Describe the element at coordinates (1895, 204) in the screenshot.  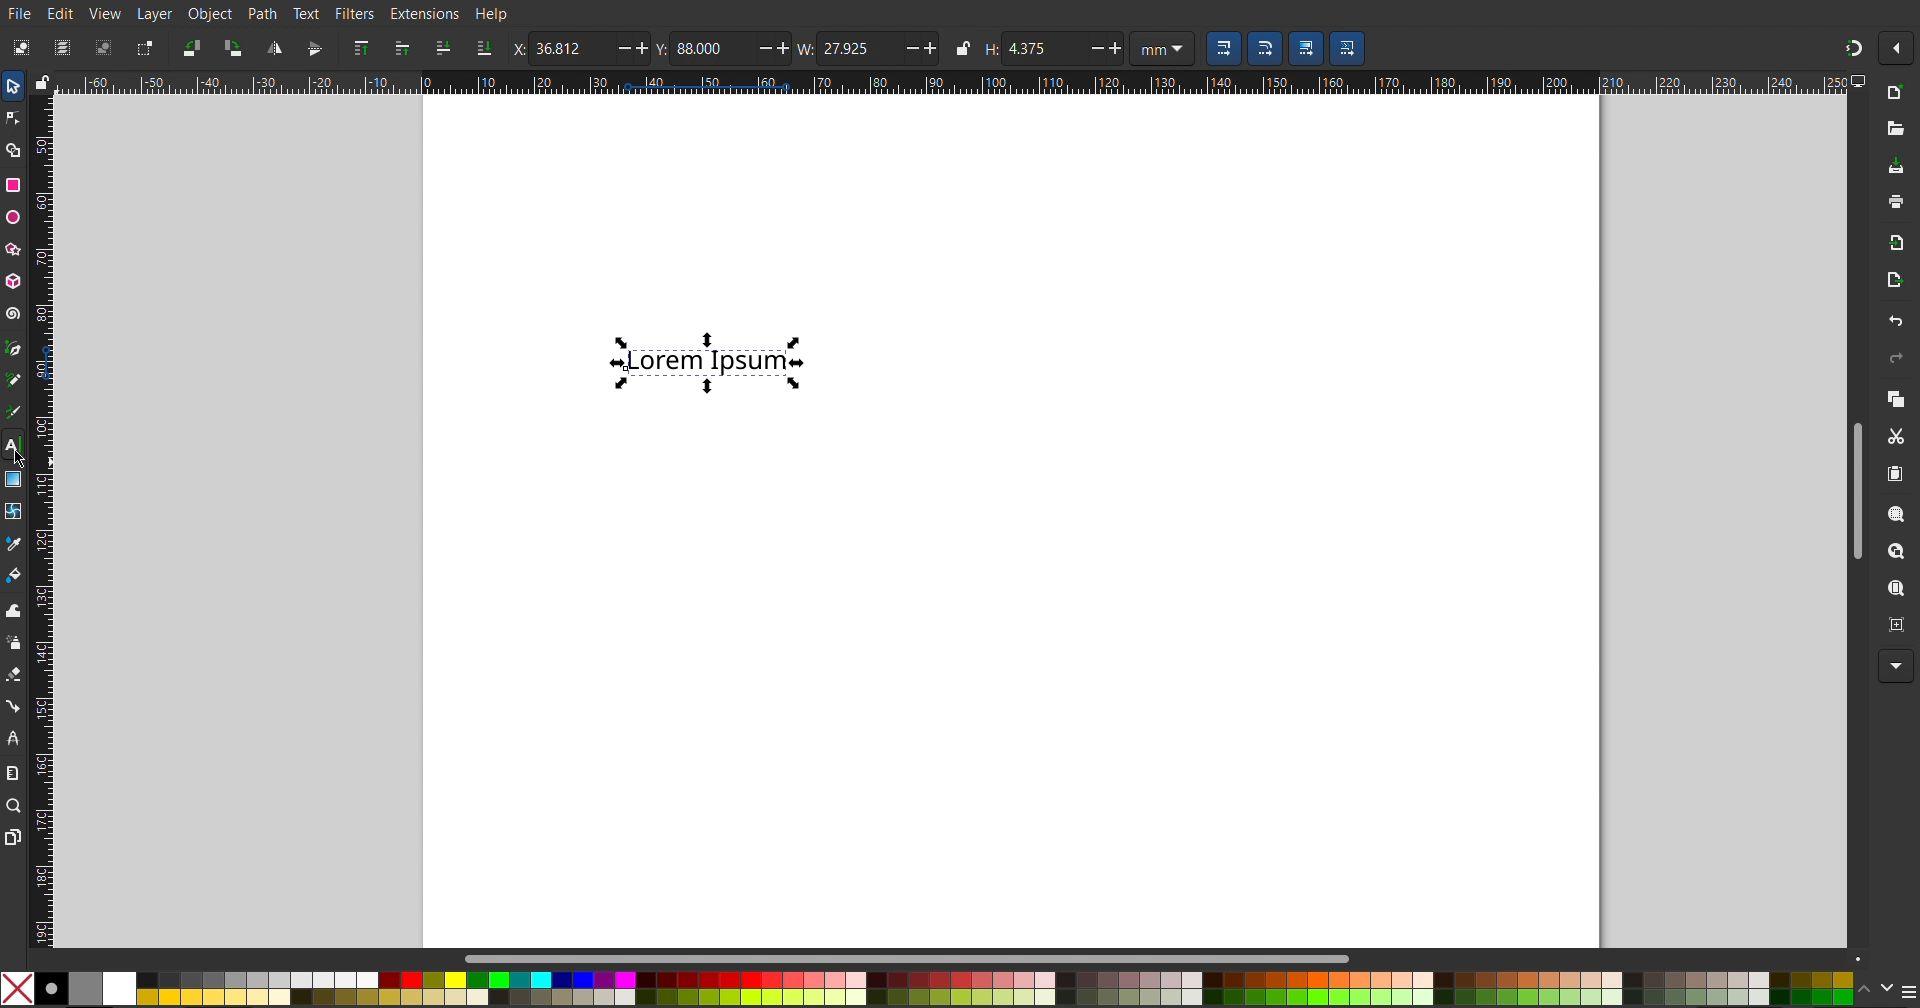
I see `Print` at that location.